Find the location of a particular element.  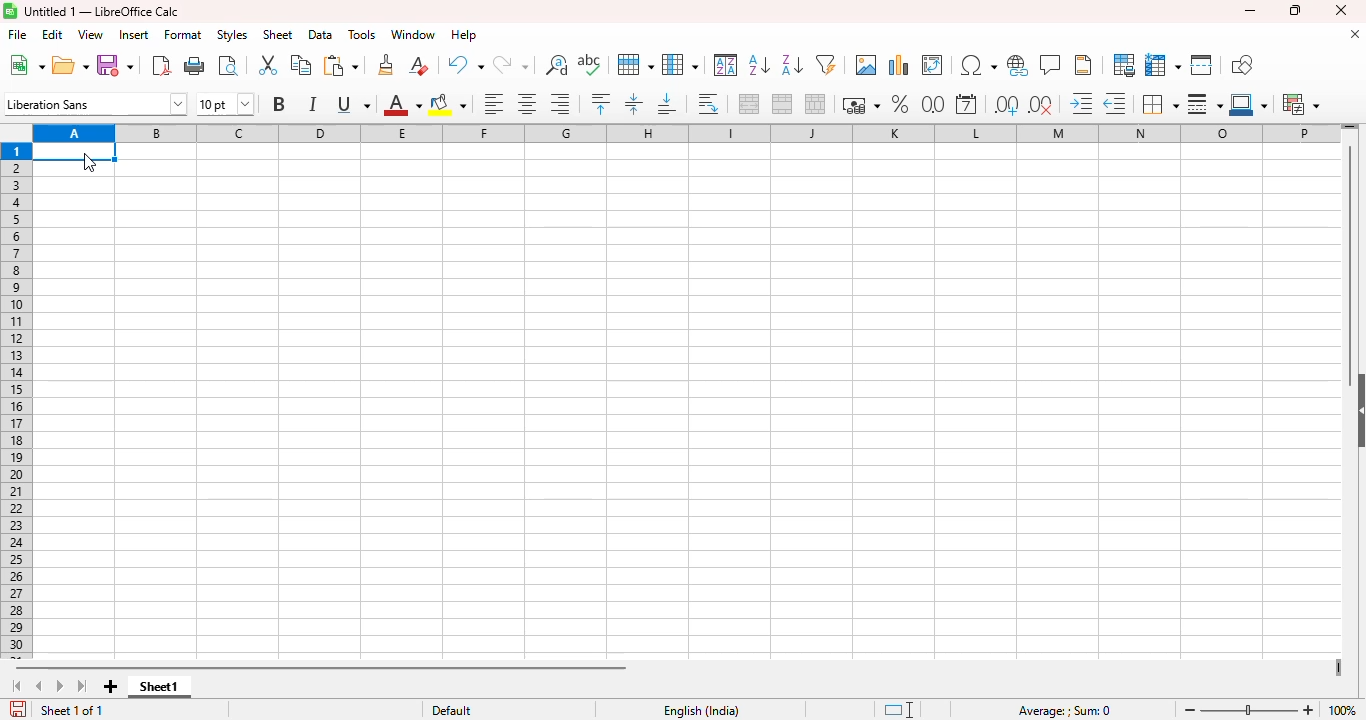

AutoFilter is located at coordinates (826, 64).